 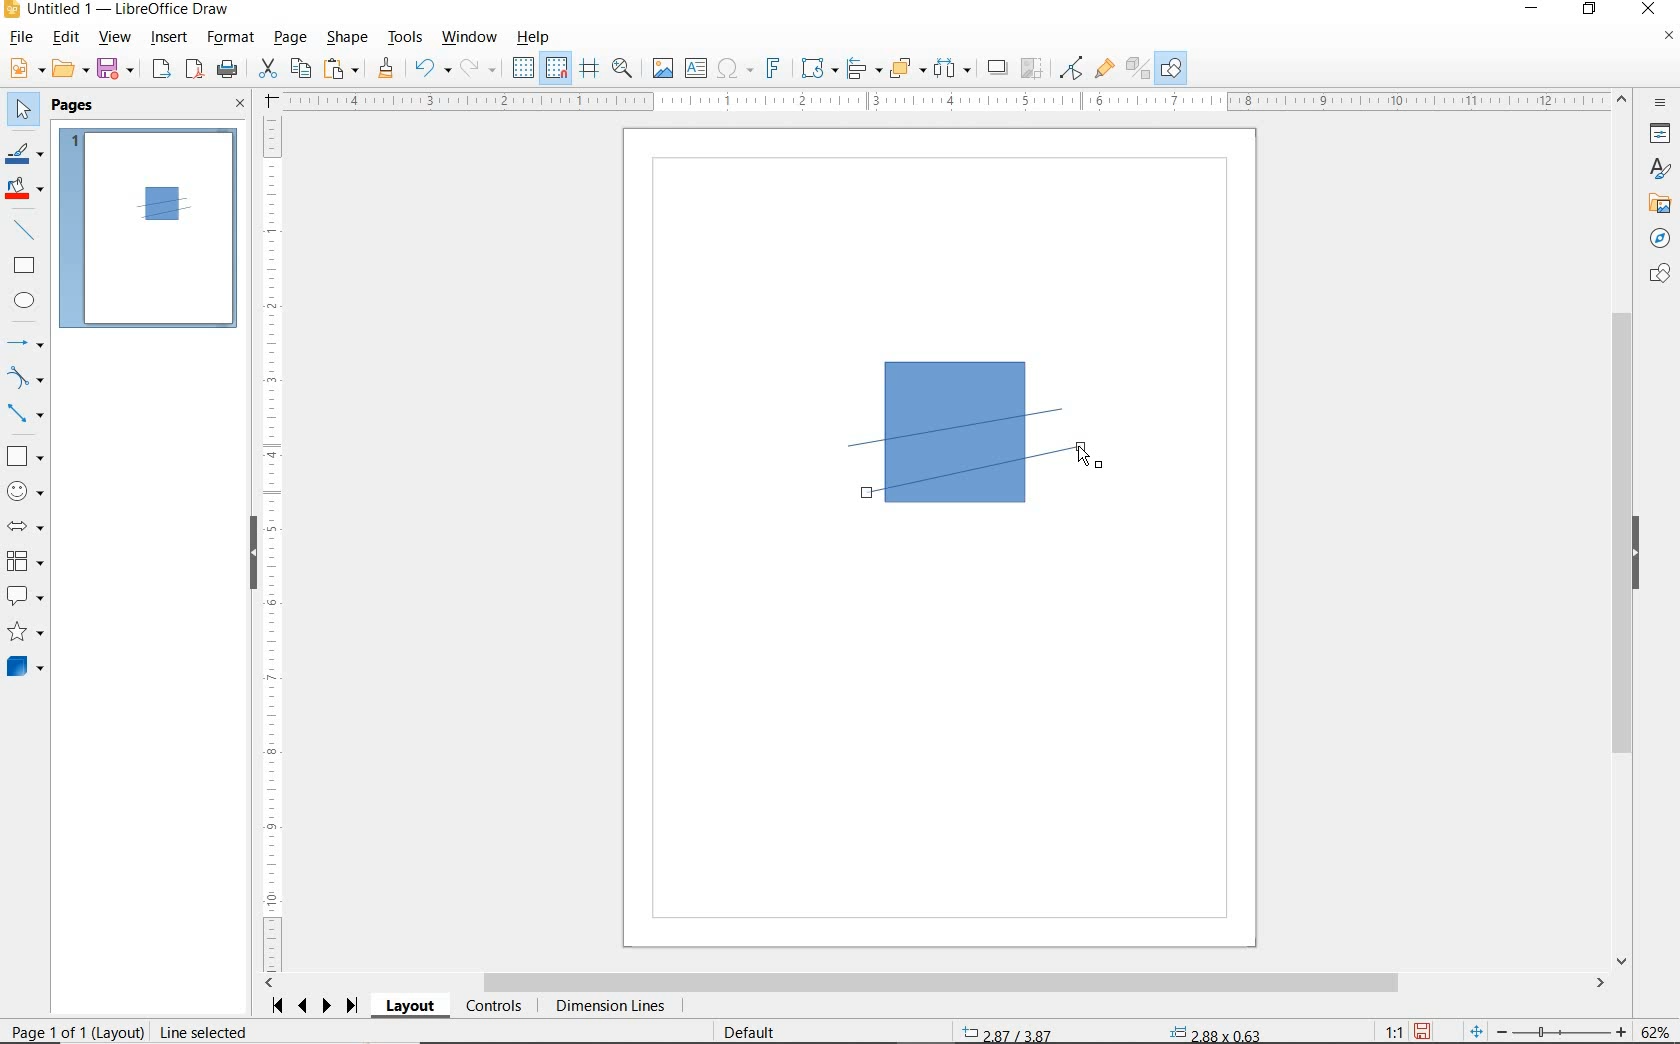 I want to click on SHADOW, so click(x=998, y=68).